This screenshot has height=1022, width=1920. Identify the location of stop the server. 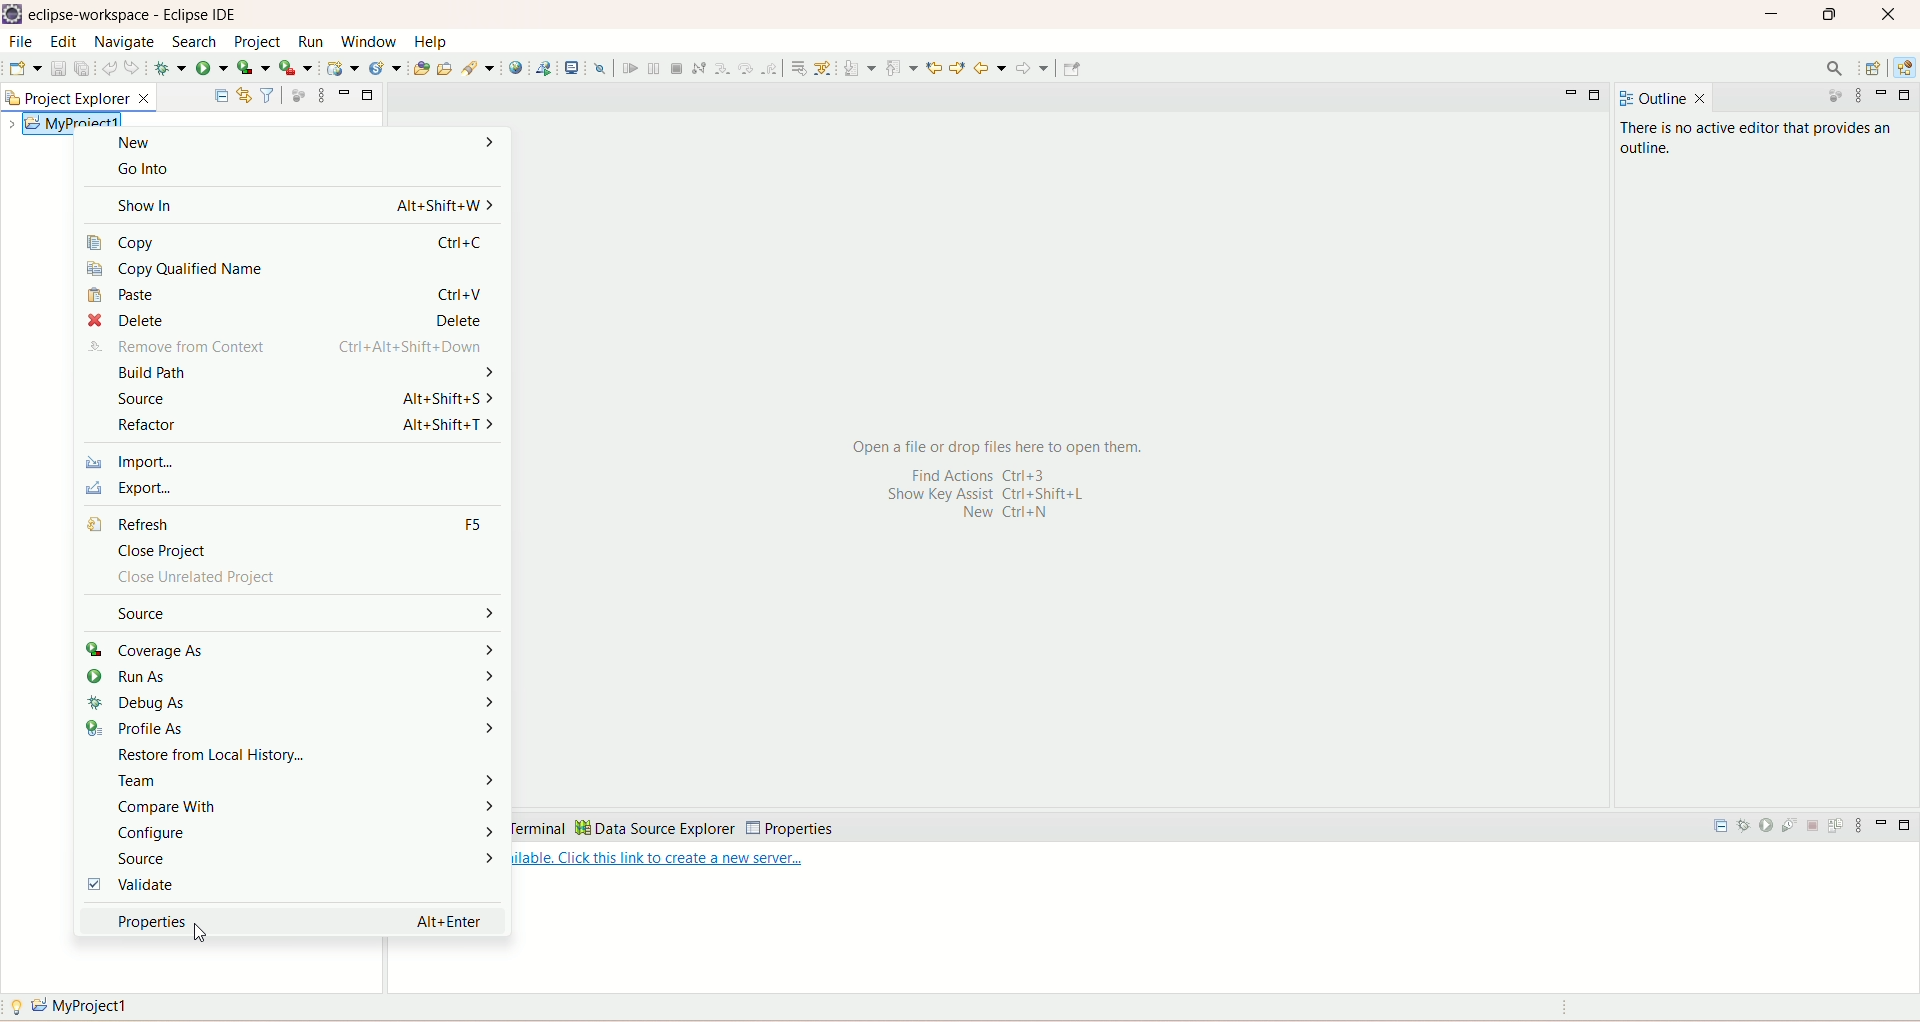
(1816, 828).